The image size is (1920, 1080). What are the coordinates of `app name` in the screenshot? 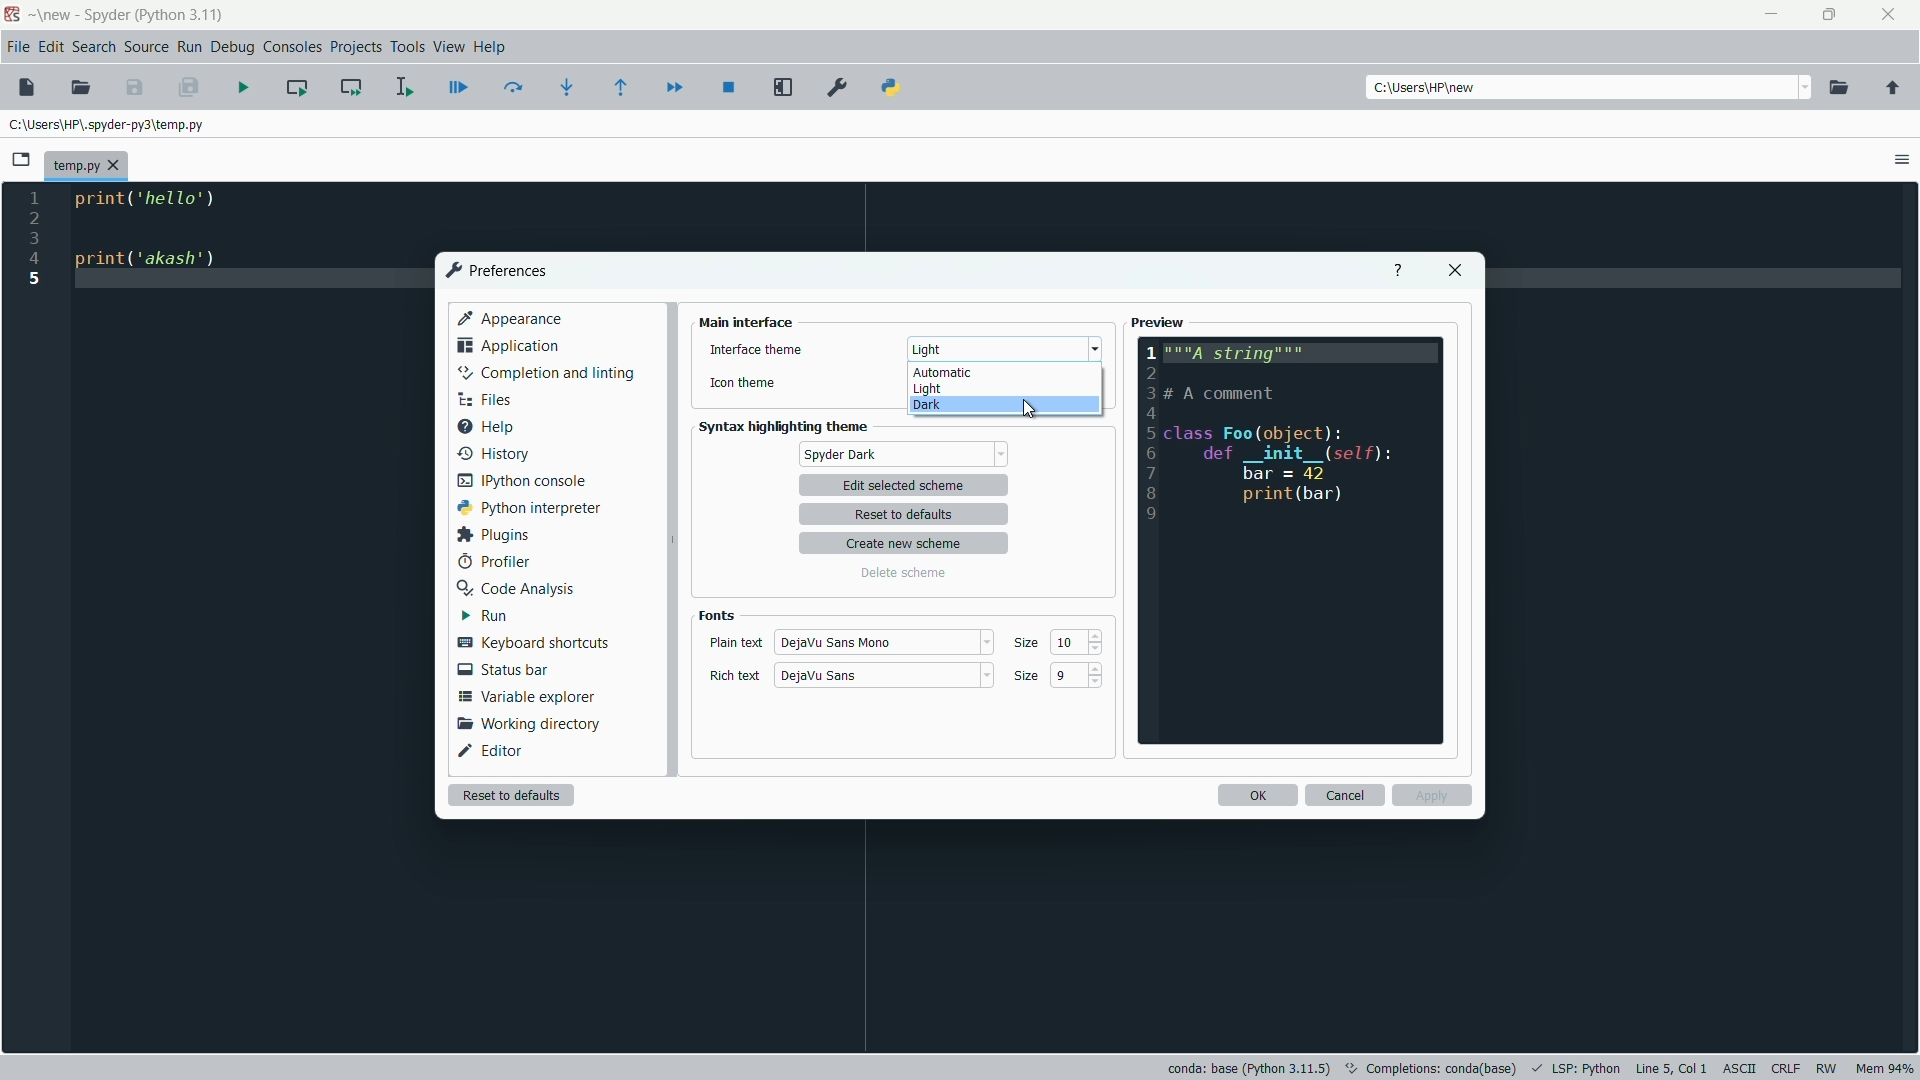 It's located at (104, 14).